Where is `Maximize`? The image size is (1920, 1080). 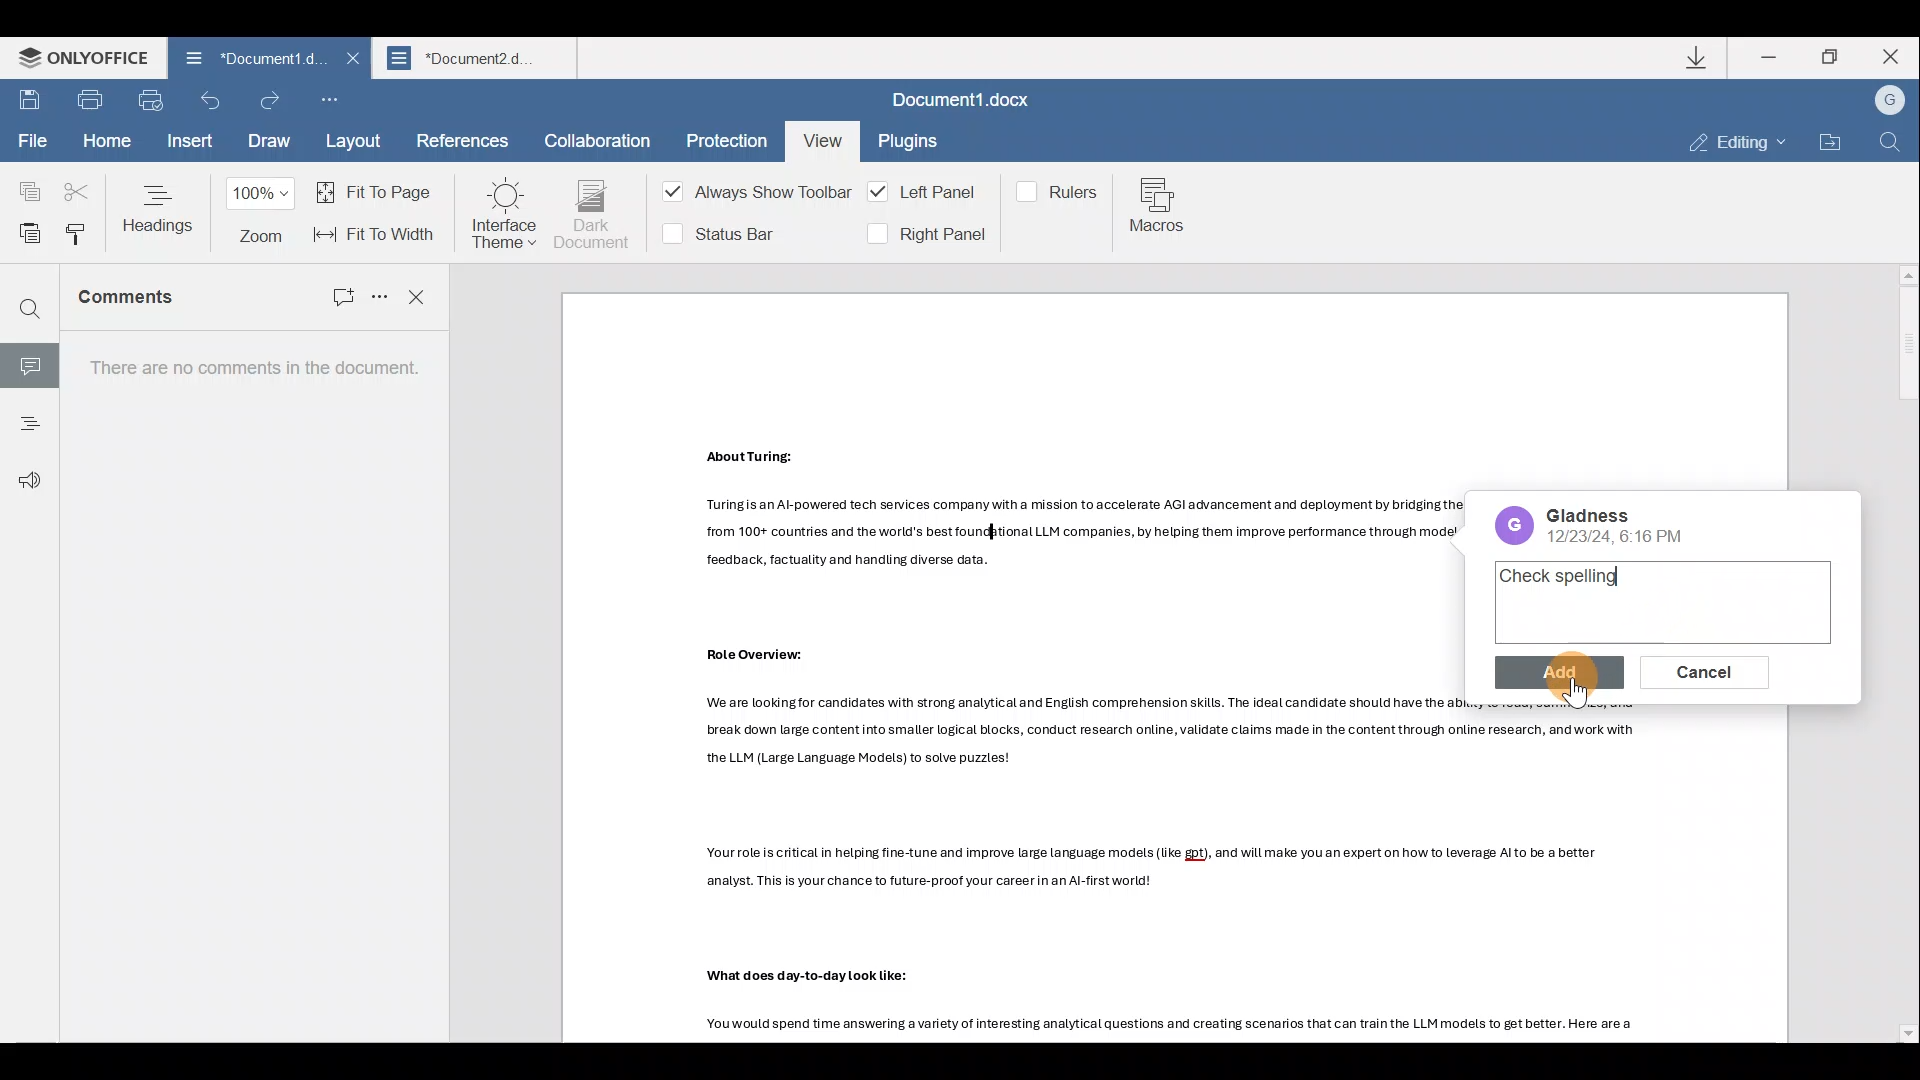 Maximize is located at coordinates (1834, 57).